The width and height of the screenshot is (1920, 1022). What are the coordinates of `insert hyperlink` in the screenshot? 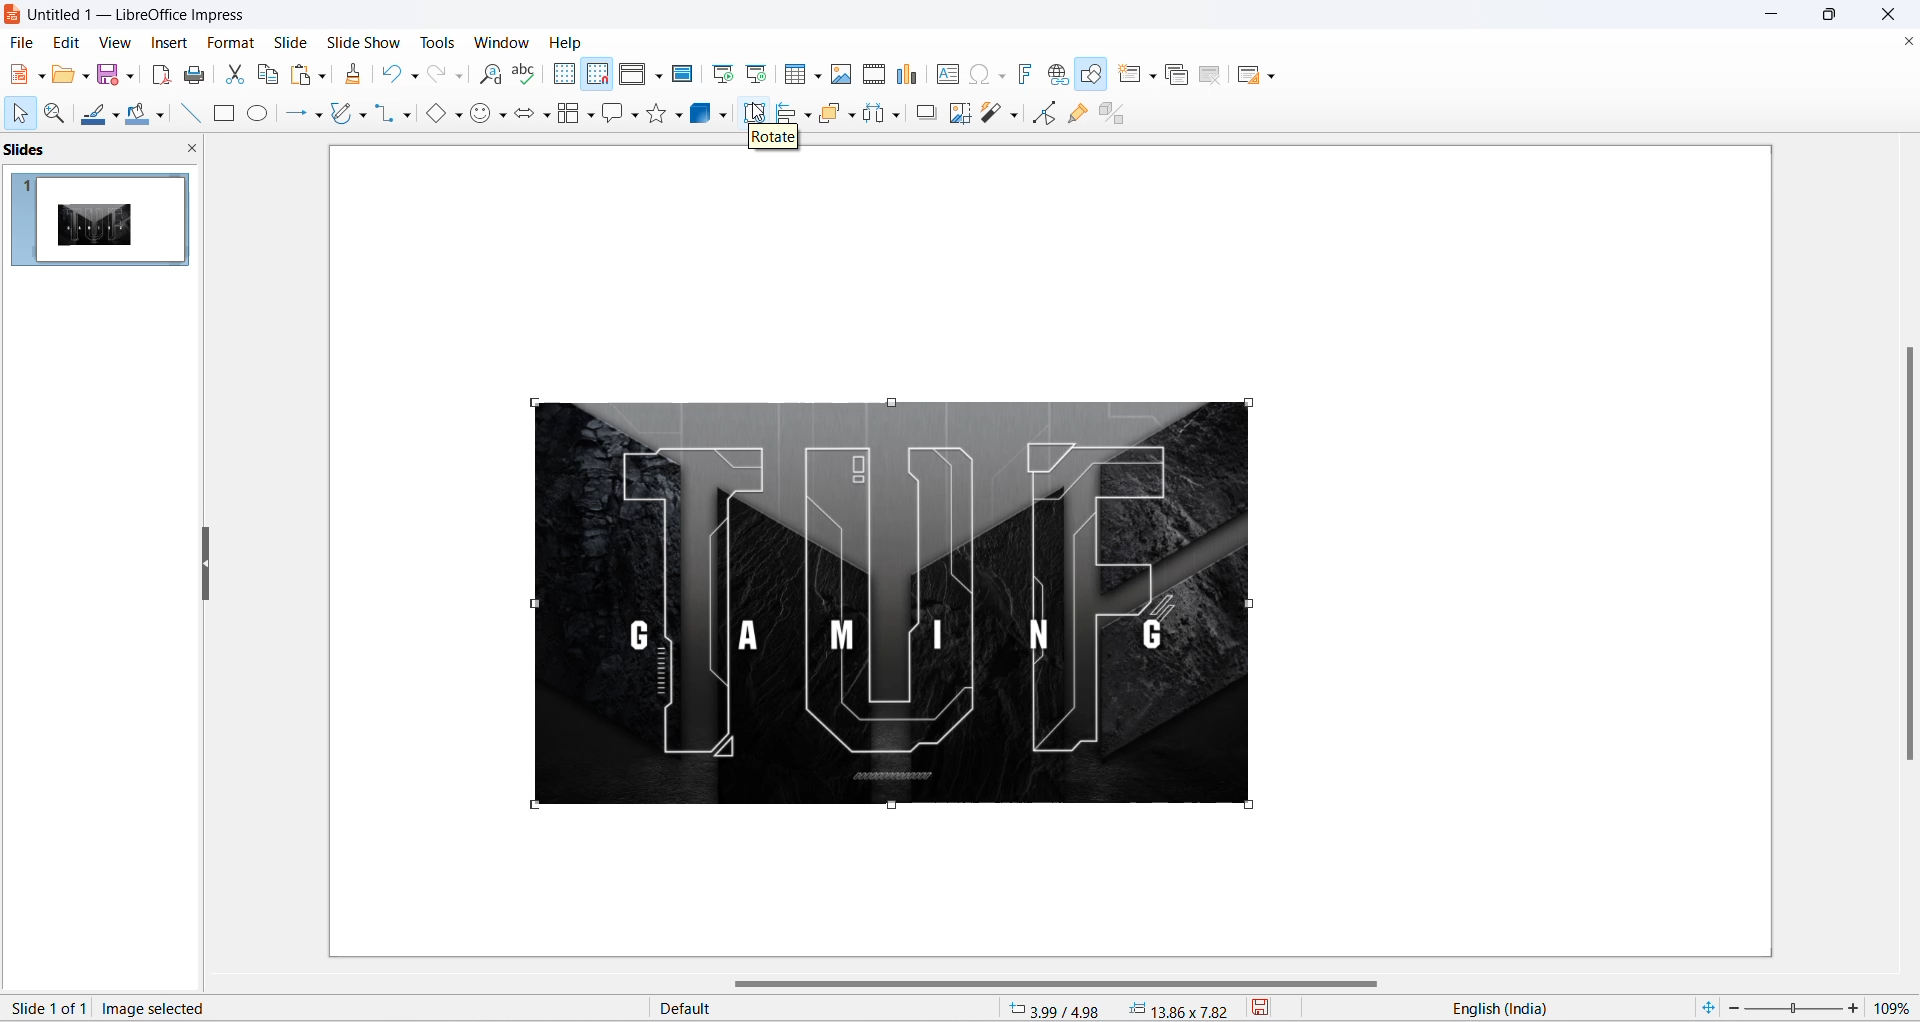 It's located at (1060, 76).